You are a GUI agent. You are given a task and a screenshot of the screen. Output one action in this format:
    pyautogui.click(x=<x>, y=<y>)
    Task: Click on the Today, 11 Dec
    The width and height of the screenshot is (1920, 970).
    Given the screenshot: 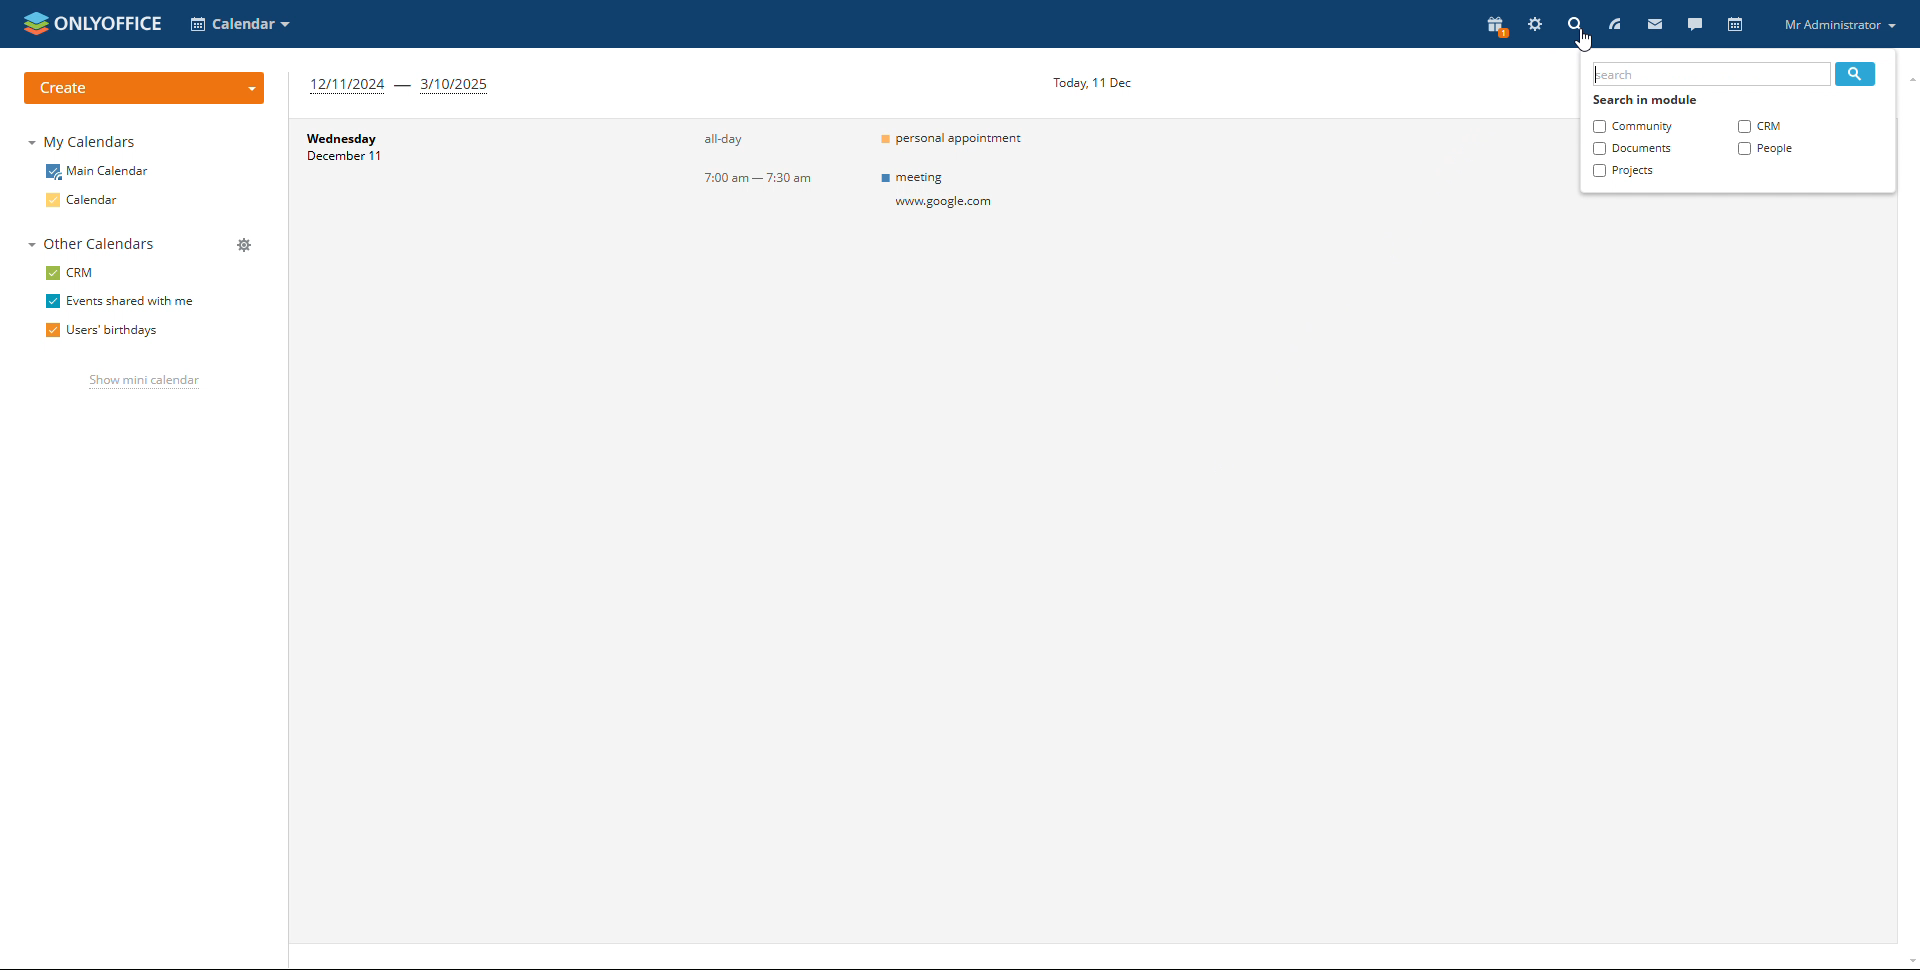 What is the action you would take?
    pyautogui.click(x=1095, y=82)
    